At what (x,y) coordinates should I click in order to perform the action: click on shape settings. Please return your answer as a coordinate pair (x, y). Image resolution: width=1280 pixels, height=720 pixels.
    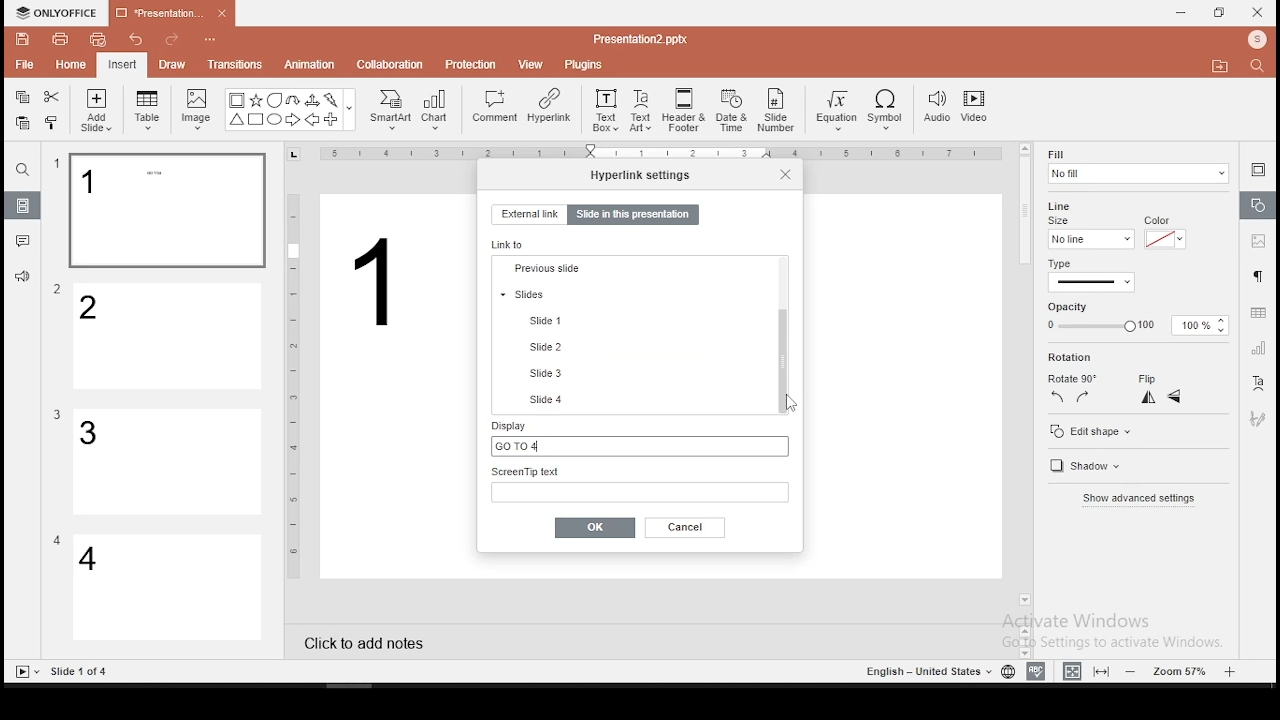
    Looking at the image, I should click on (1259, 206).